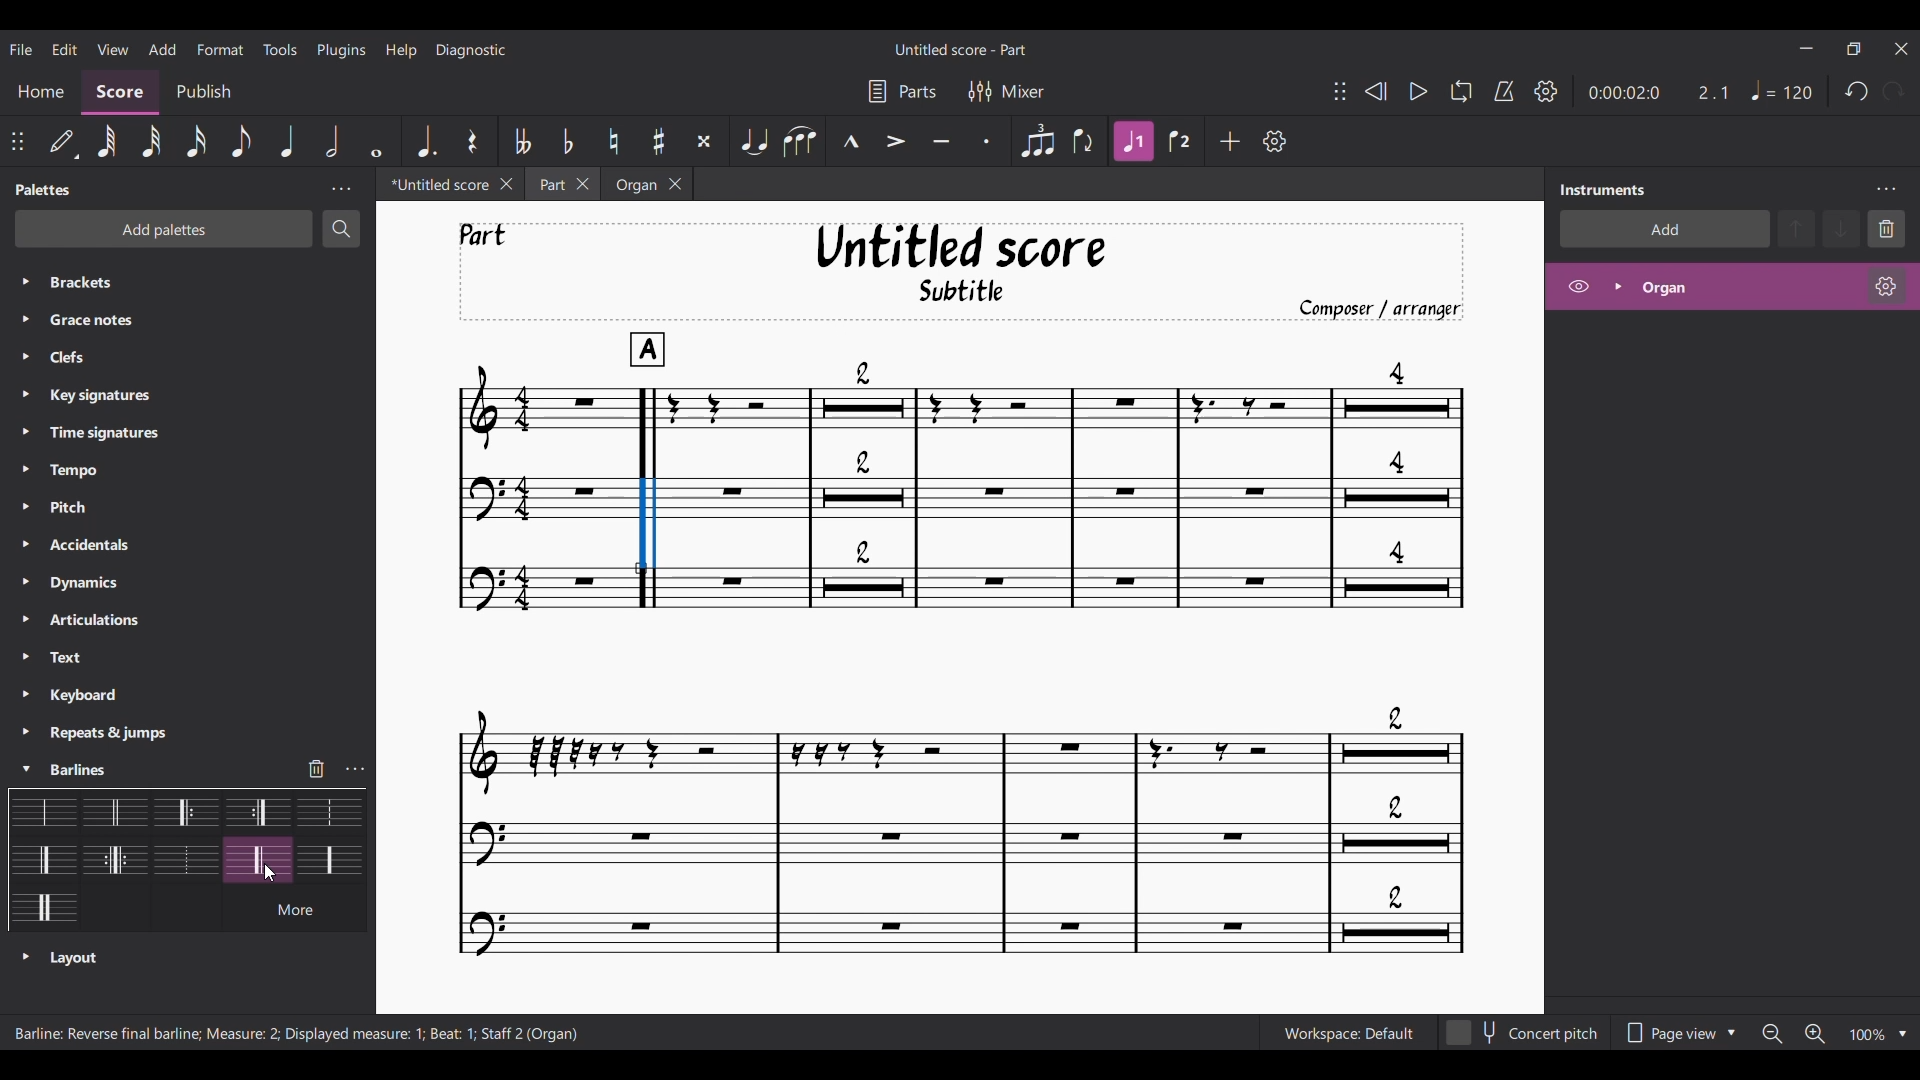 This screenshot has height=1080, width=1920. I want to click on Whole note, so click(376, 141).